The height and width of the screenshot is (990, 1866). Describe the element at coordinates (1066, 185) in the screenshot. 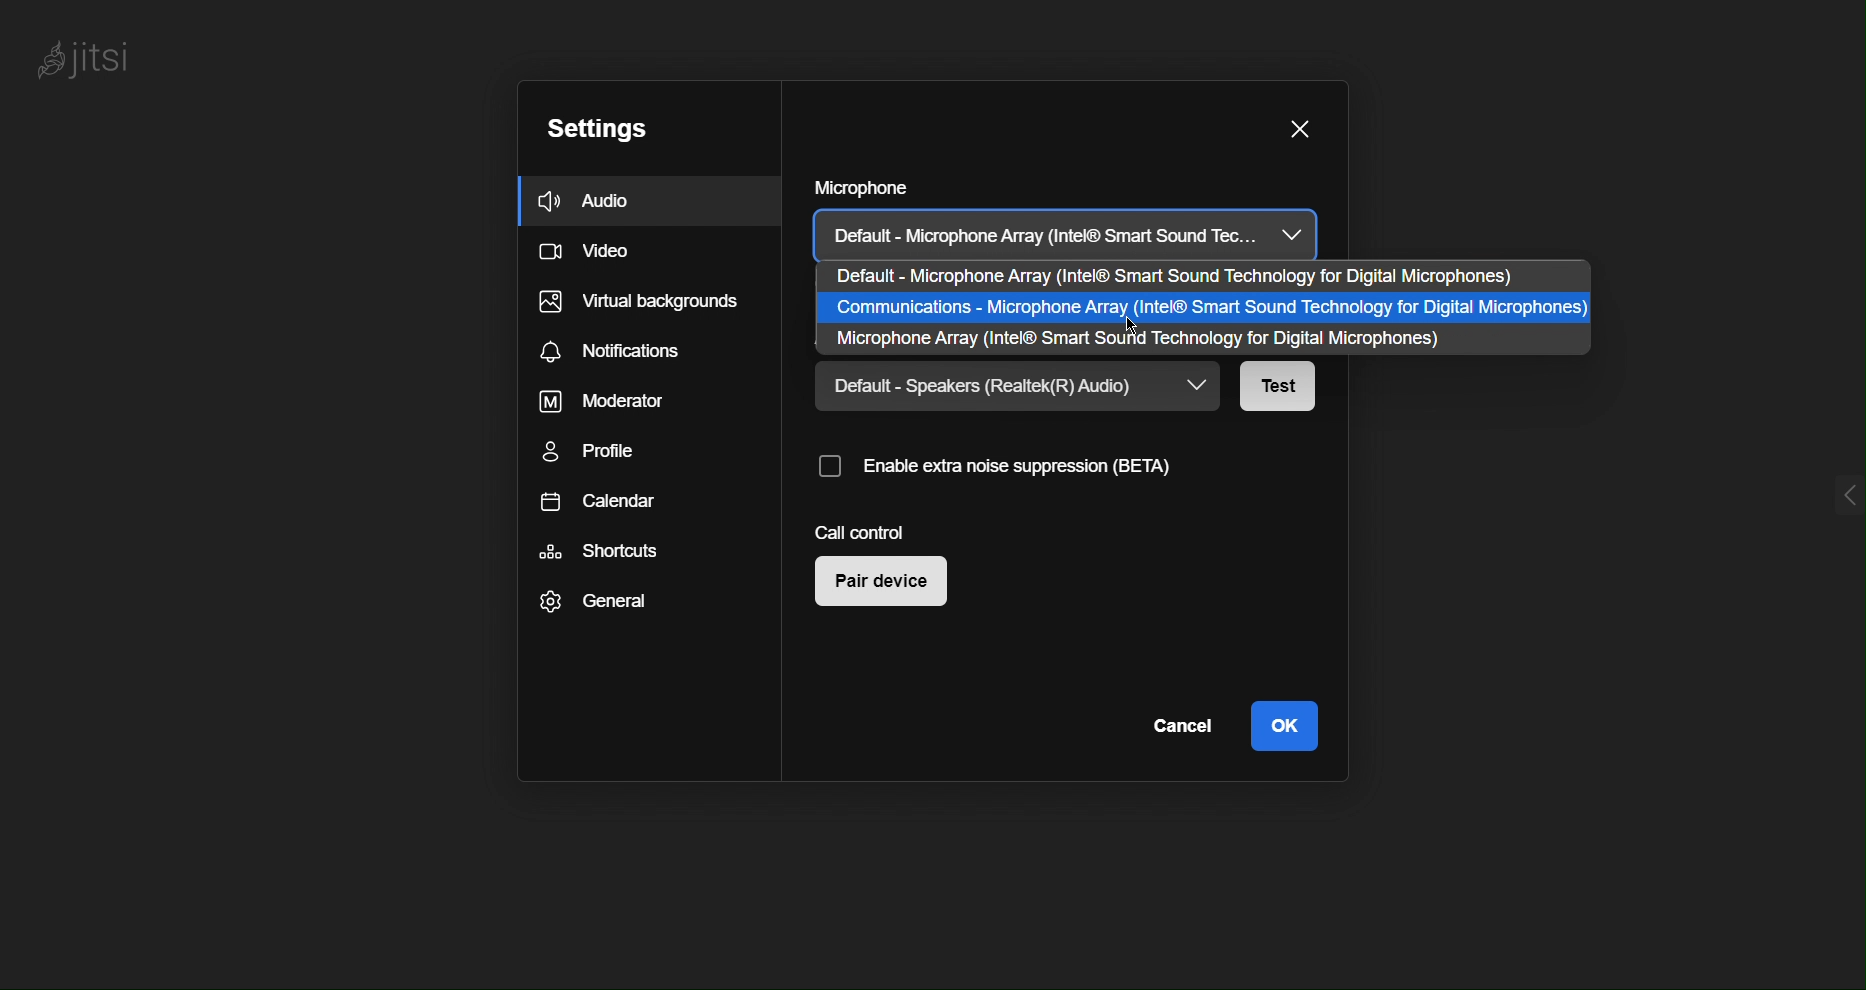

I see `Microphone` at that location.